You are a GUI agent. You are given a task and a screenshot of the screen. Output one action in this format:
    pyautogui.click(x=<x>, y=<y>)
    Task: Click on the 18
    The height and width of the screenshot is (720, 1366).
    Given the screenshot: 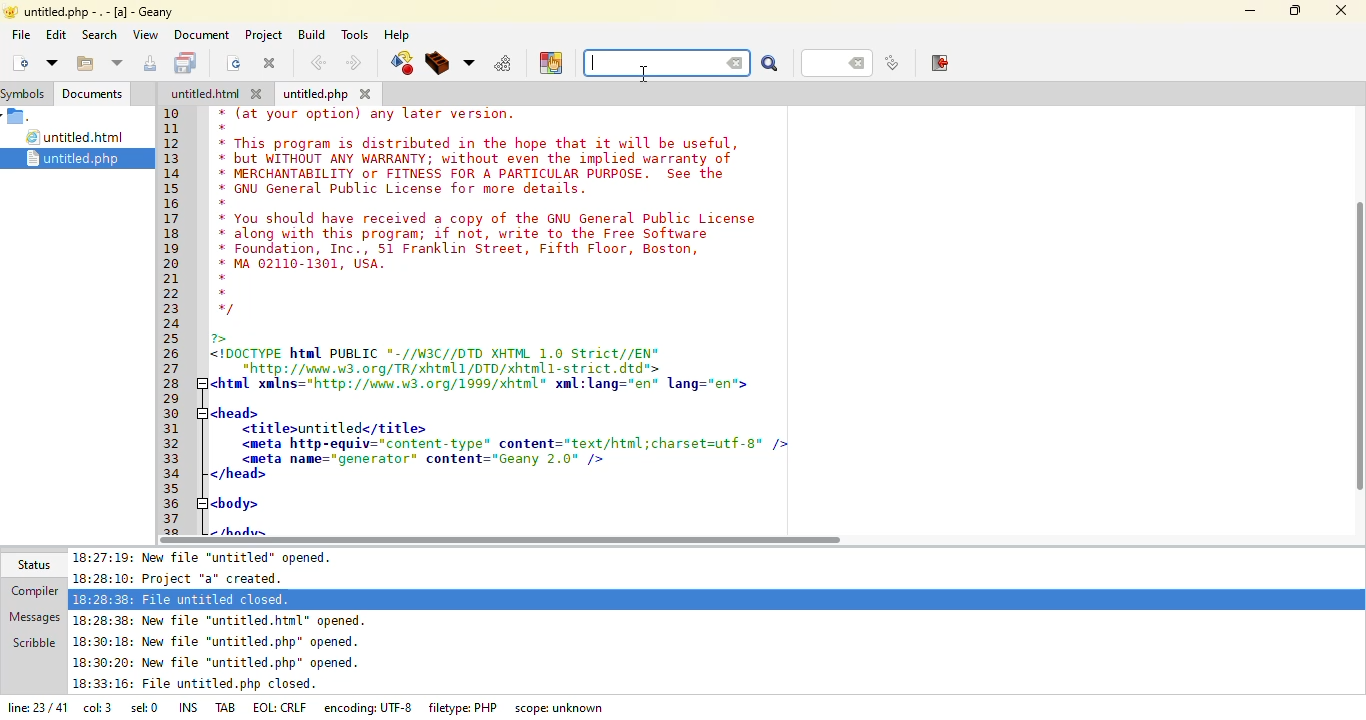 What is the action you would take?
    pyautogui.click(x=177, y=236)
    